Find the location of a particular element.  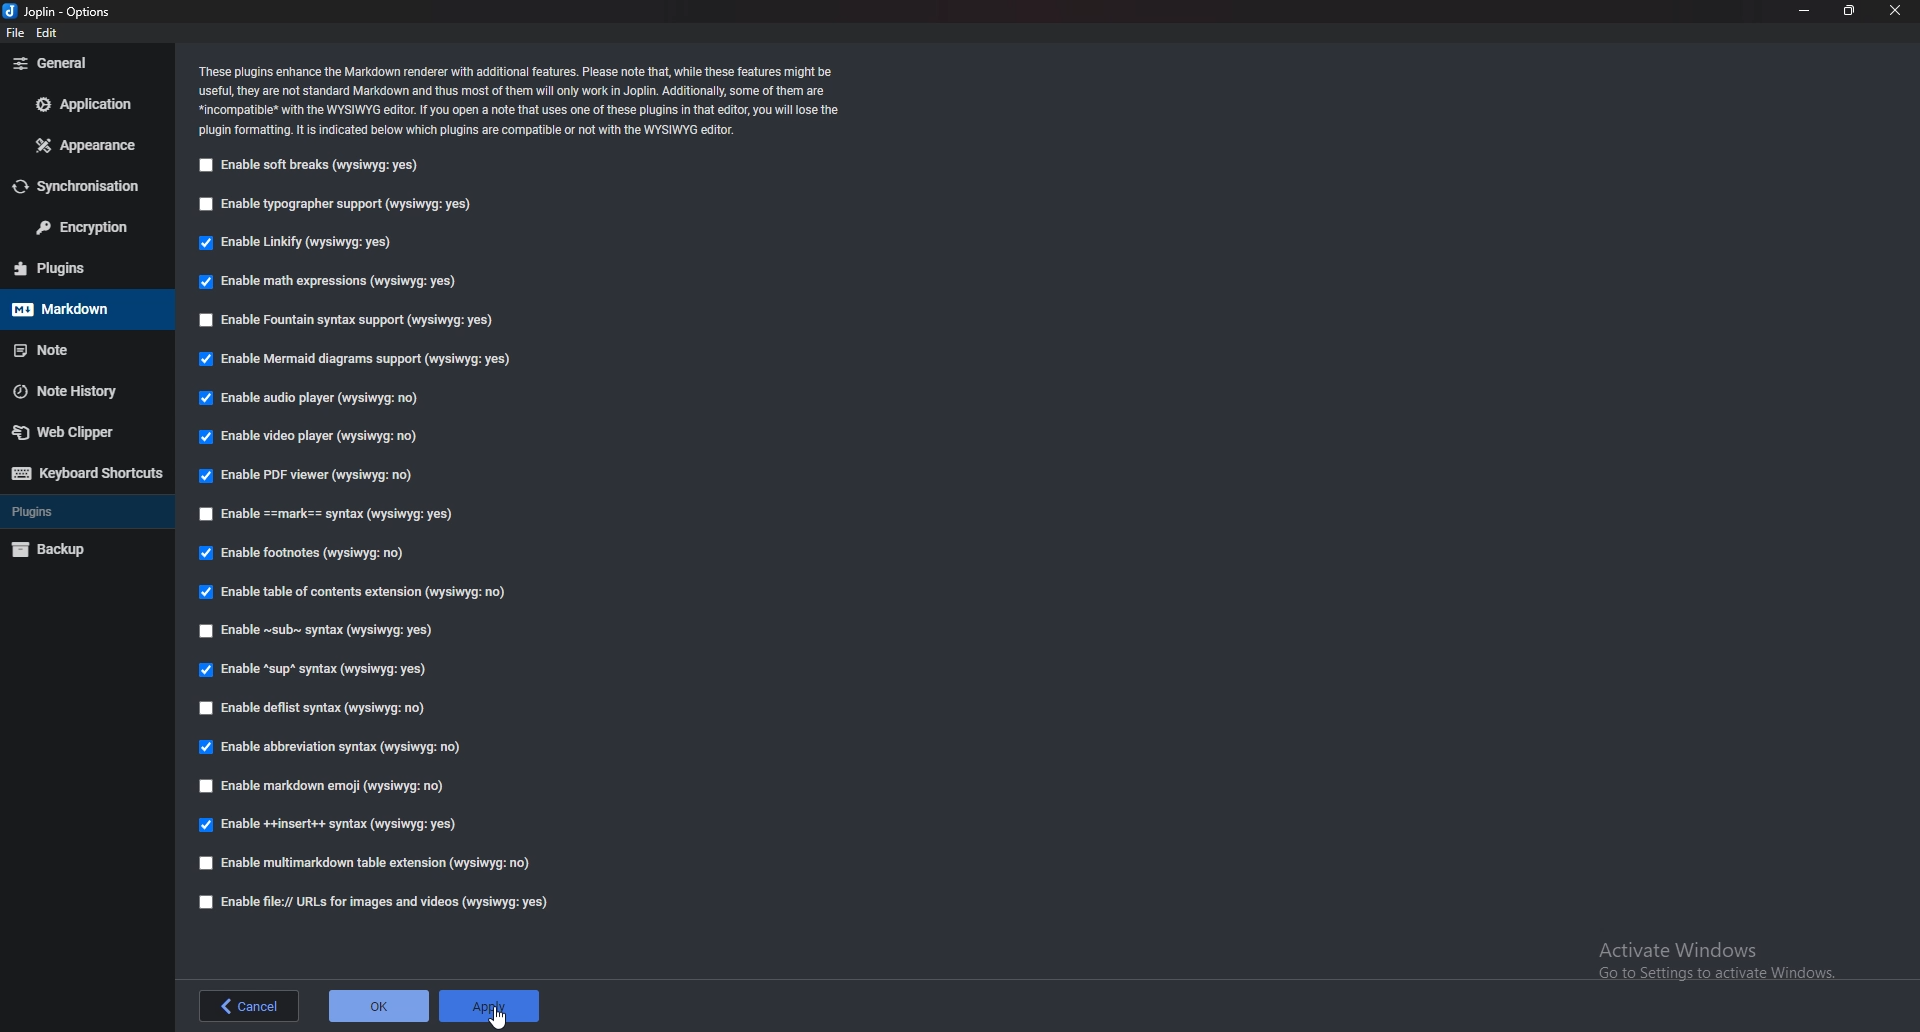

note is located at coordinates (82, 349).